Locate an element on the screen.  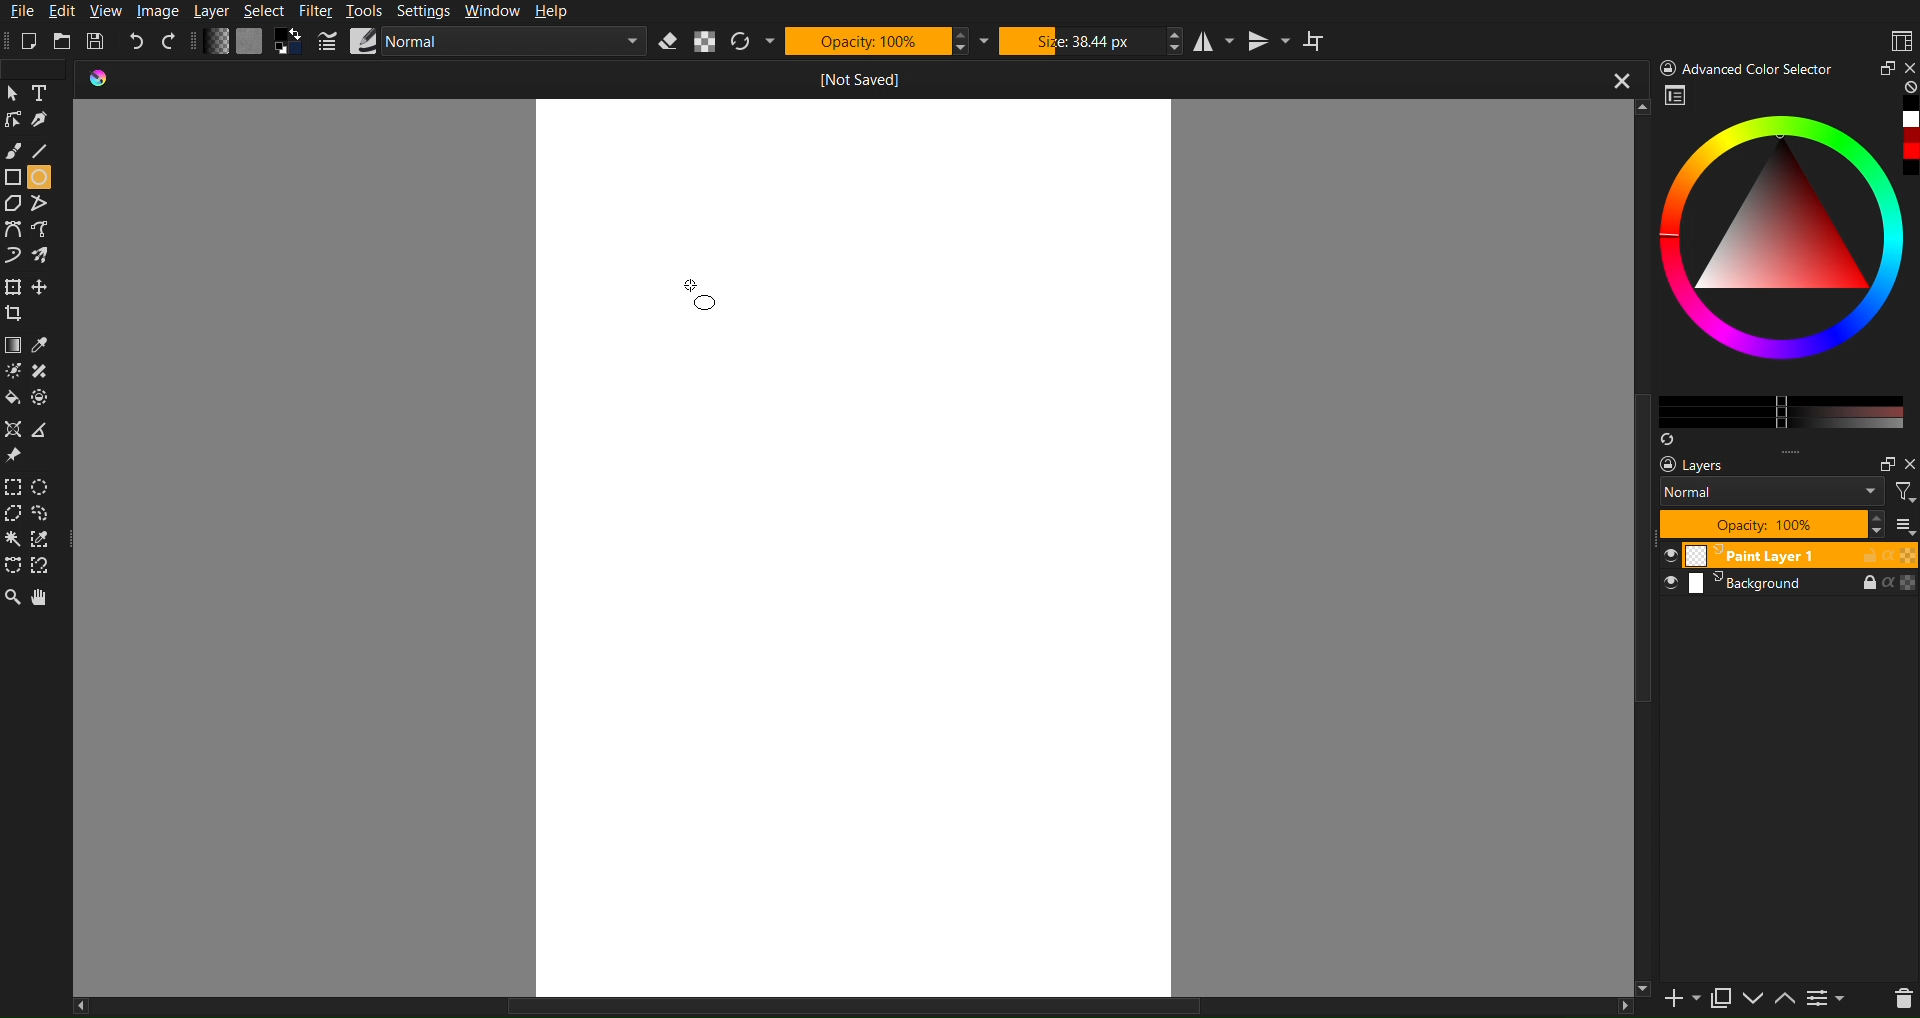
Curve is located at coordinates (12, 255).